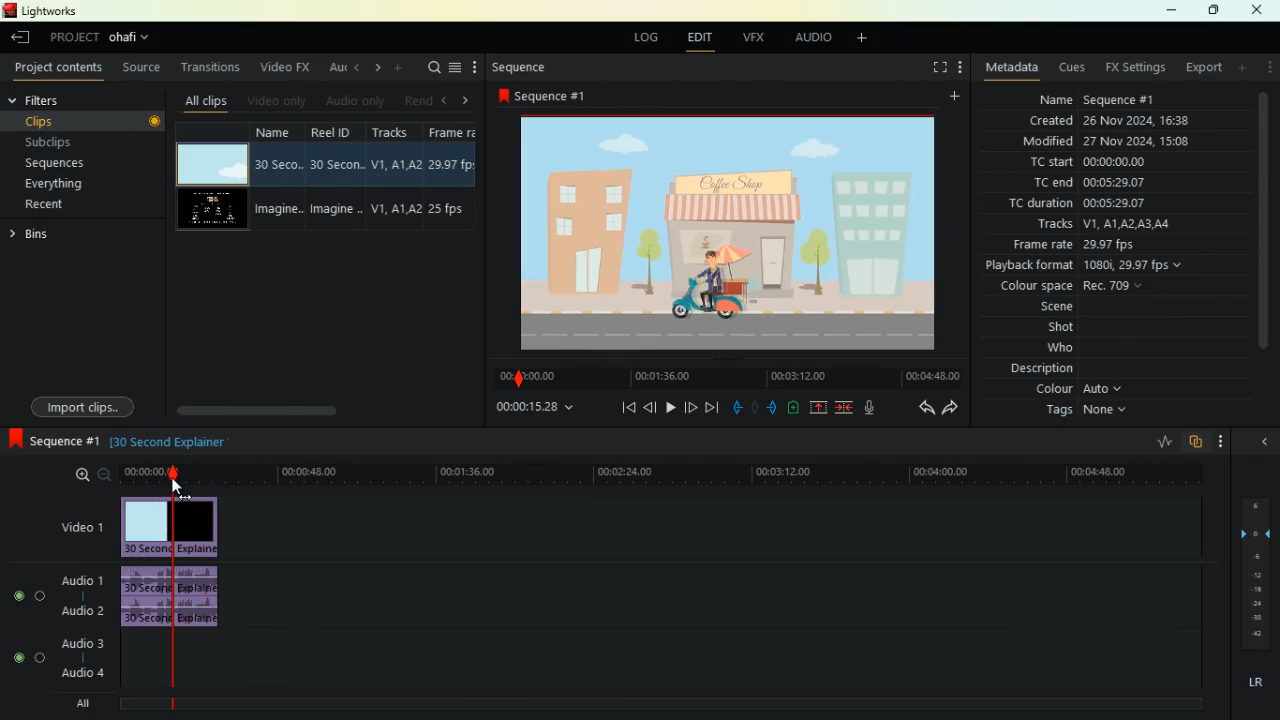 Image resolution: width=1280 pixels, height=720 pixels. Describe the element at coordinates (455, 70) in the screenshot. I see `menu` at that location.